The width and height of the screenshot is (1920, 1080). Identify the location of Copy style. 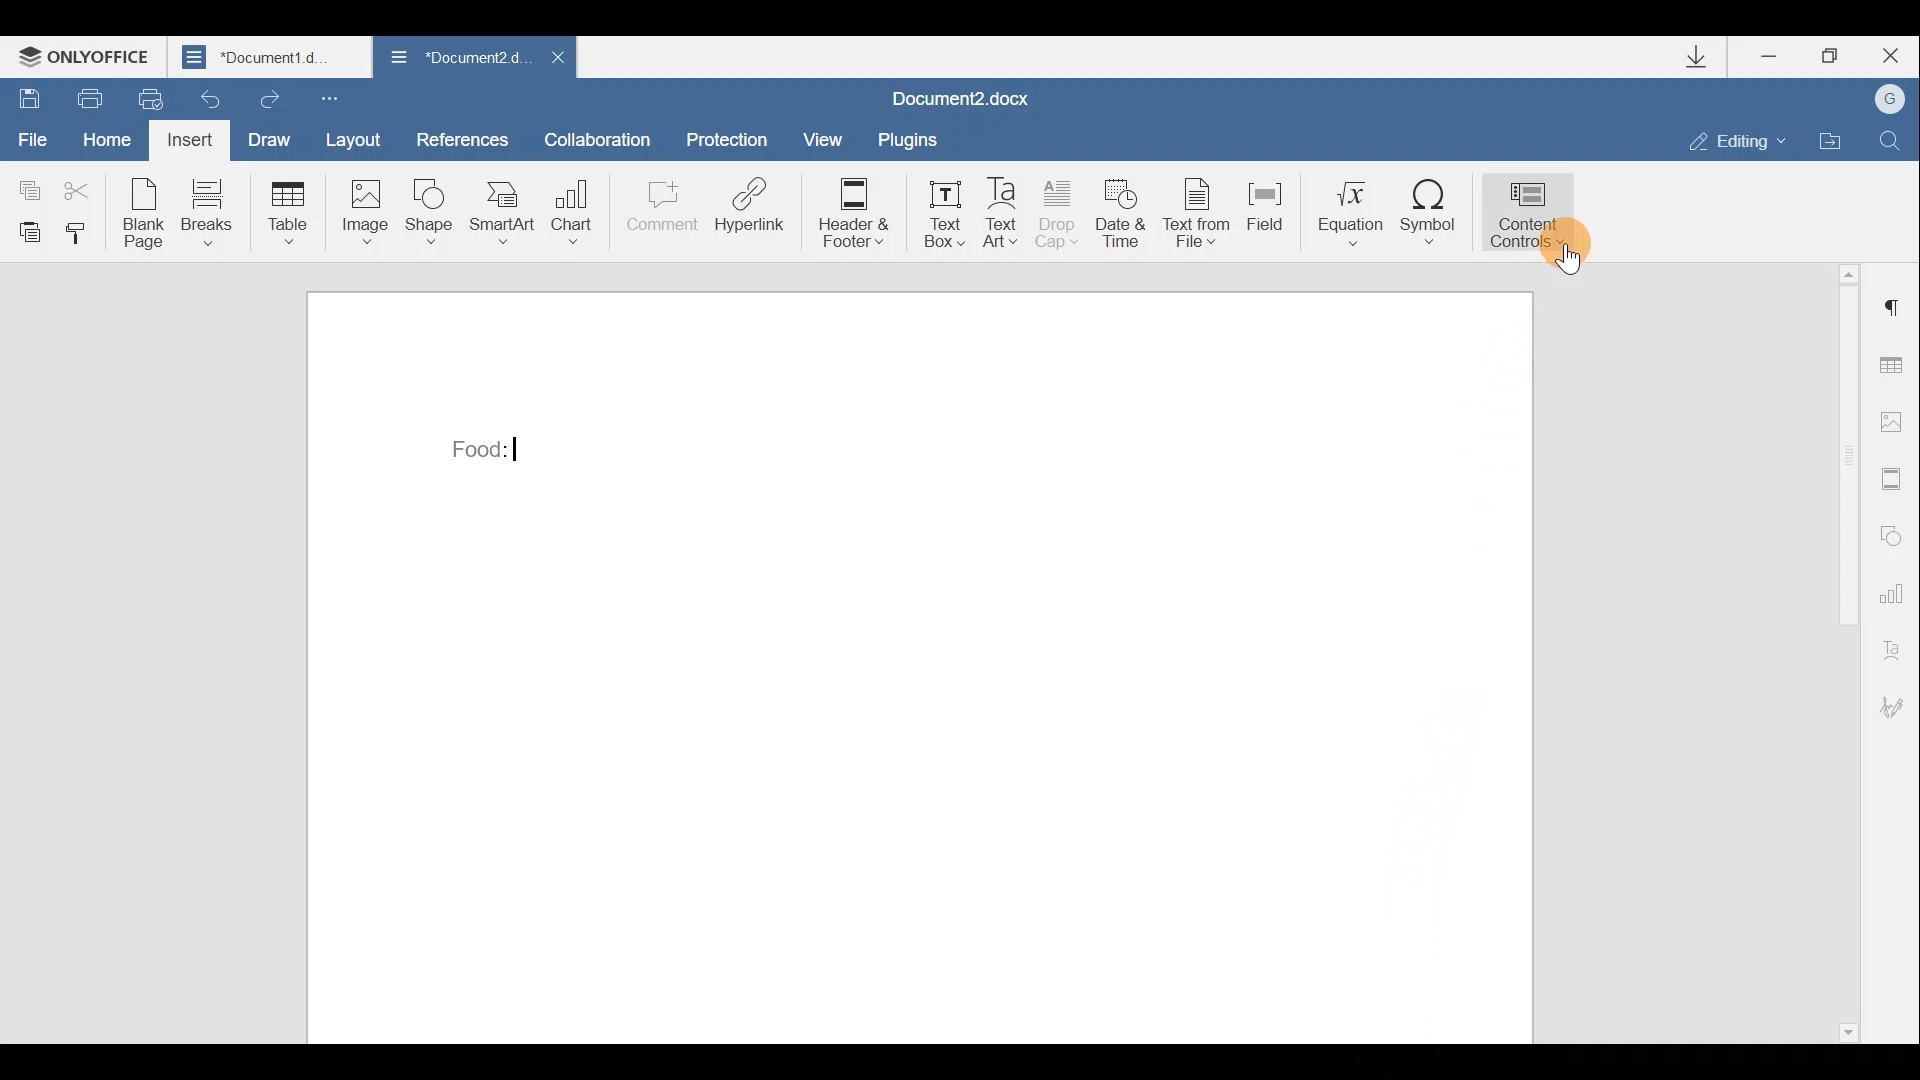
(78, 237).